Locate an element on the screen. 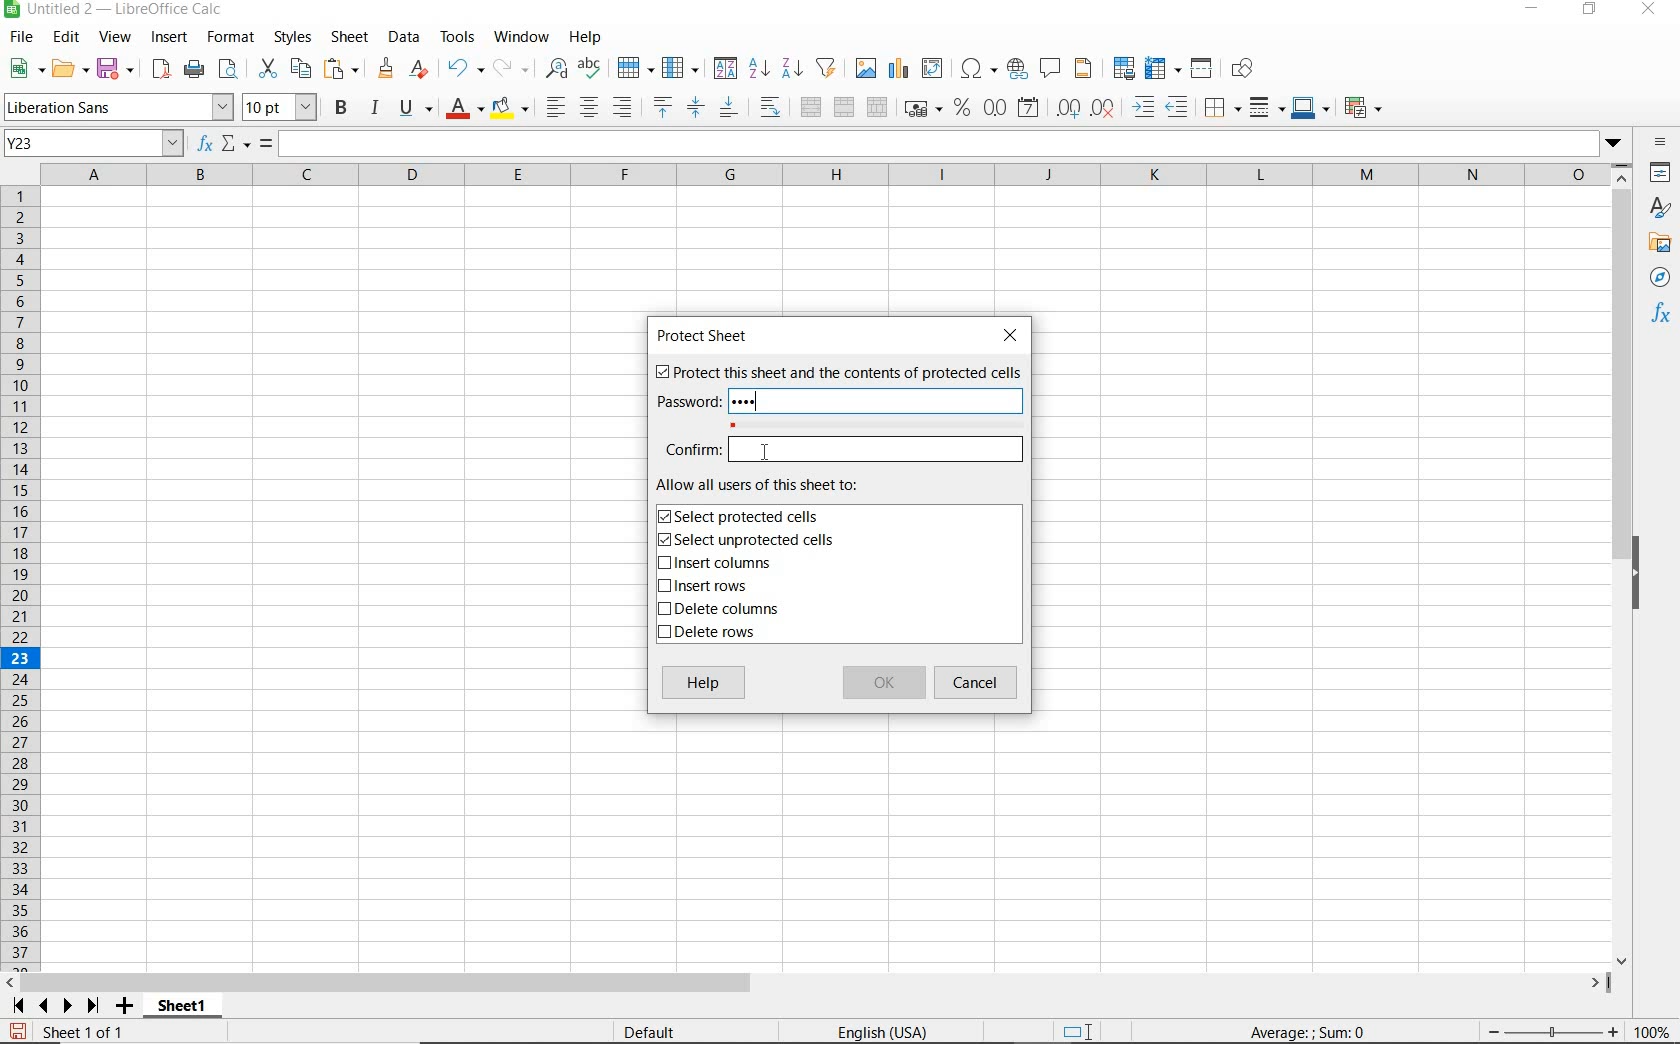 This screenshot has width=1680, height=1044. FORMAT AS PERCENT is located at coordinates (962, 109).